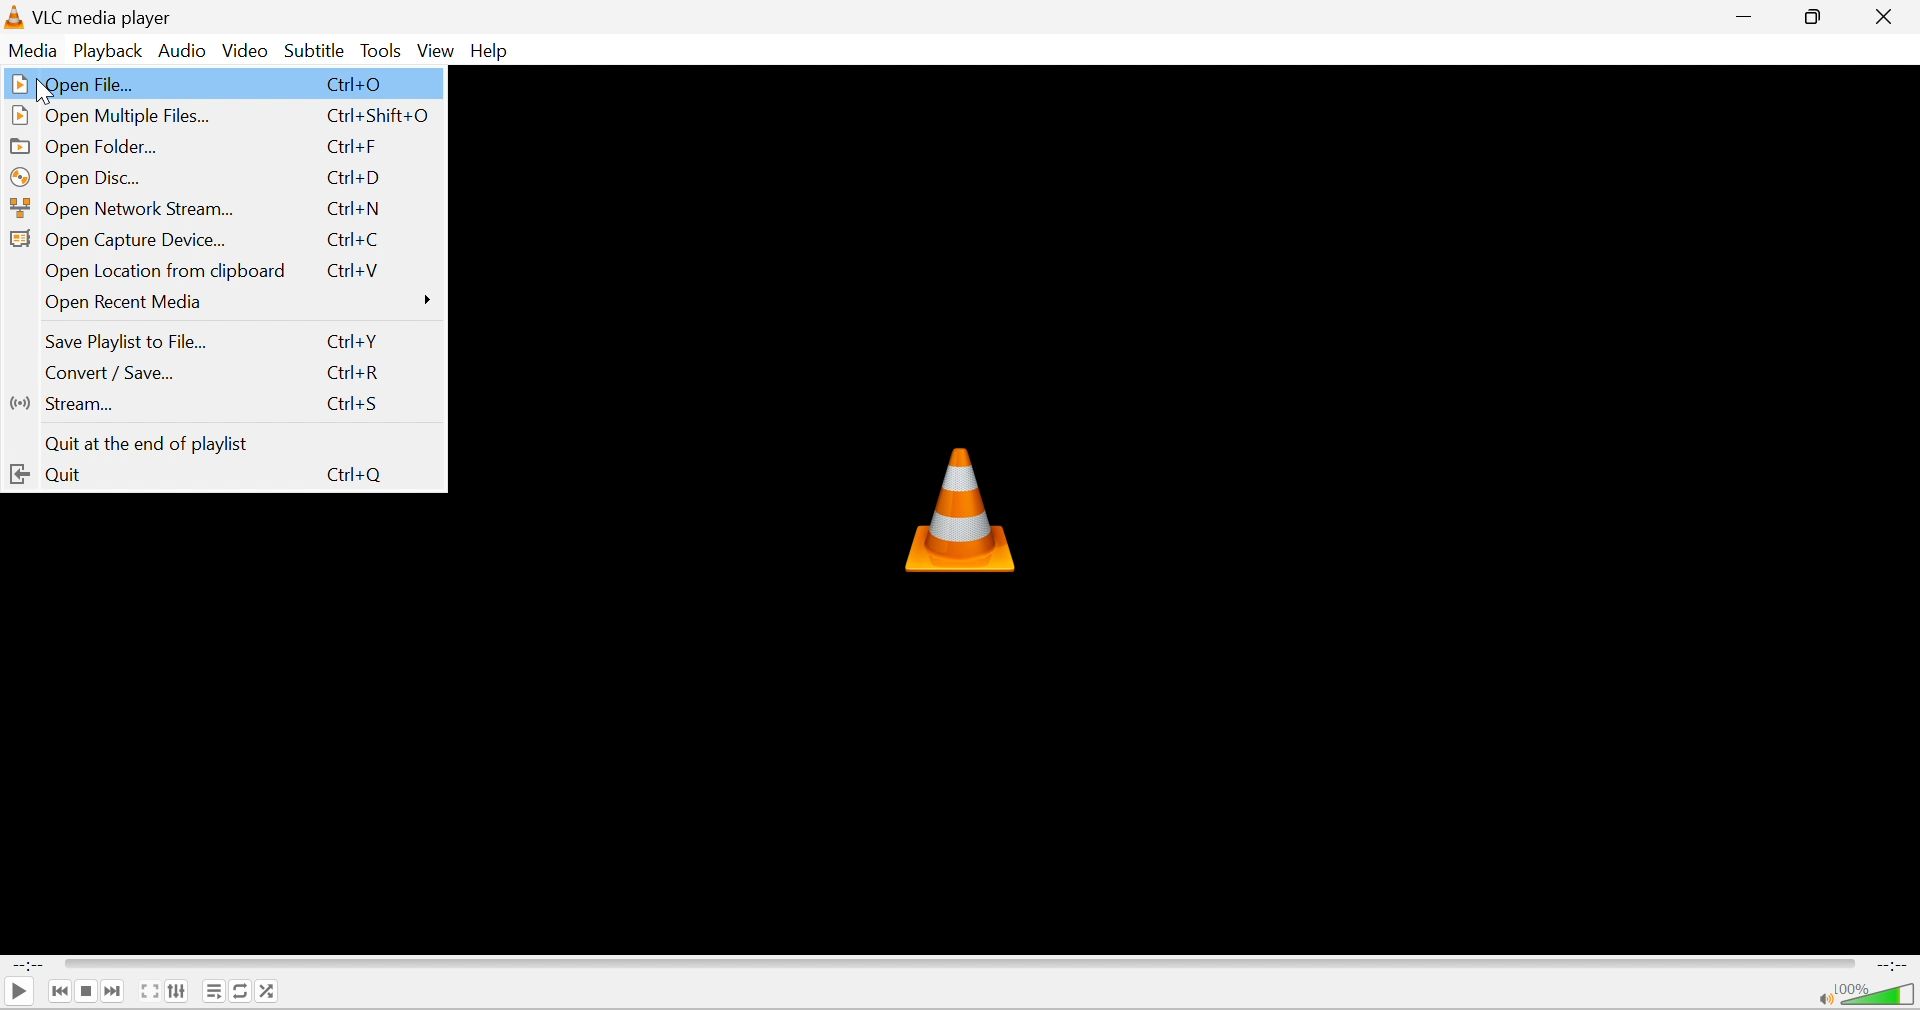 The image size is (1920, 1010). I want to click on Tools, so click(384, 52).